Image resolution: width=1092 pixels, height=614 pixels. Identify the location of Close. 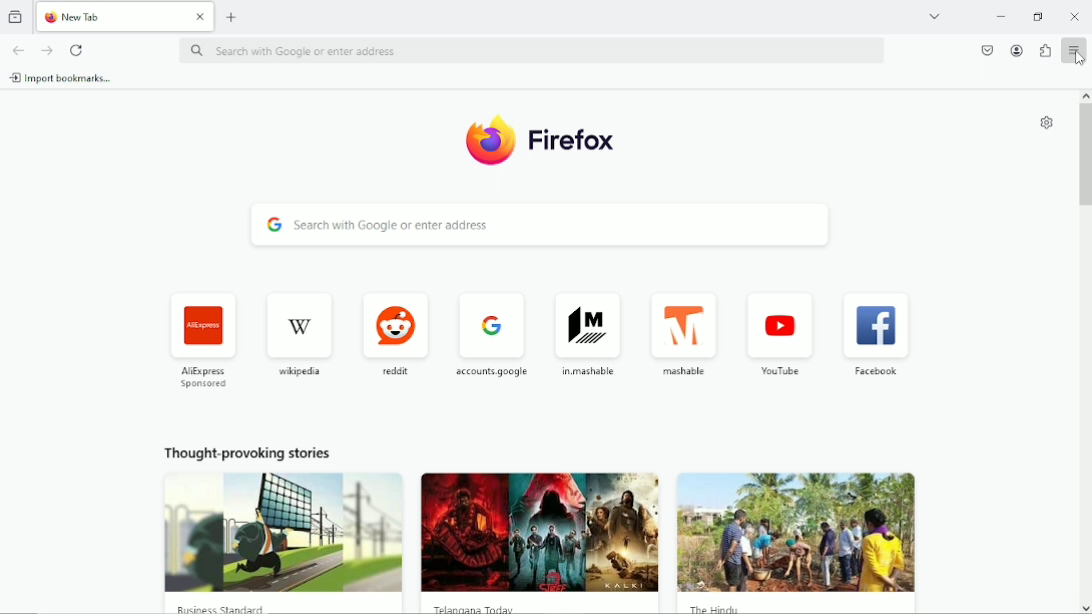
(1076, 15).